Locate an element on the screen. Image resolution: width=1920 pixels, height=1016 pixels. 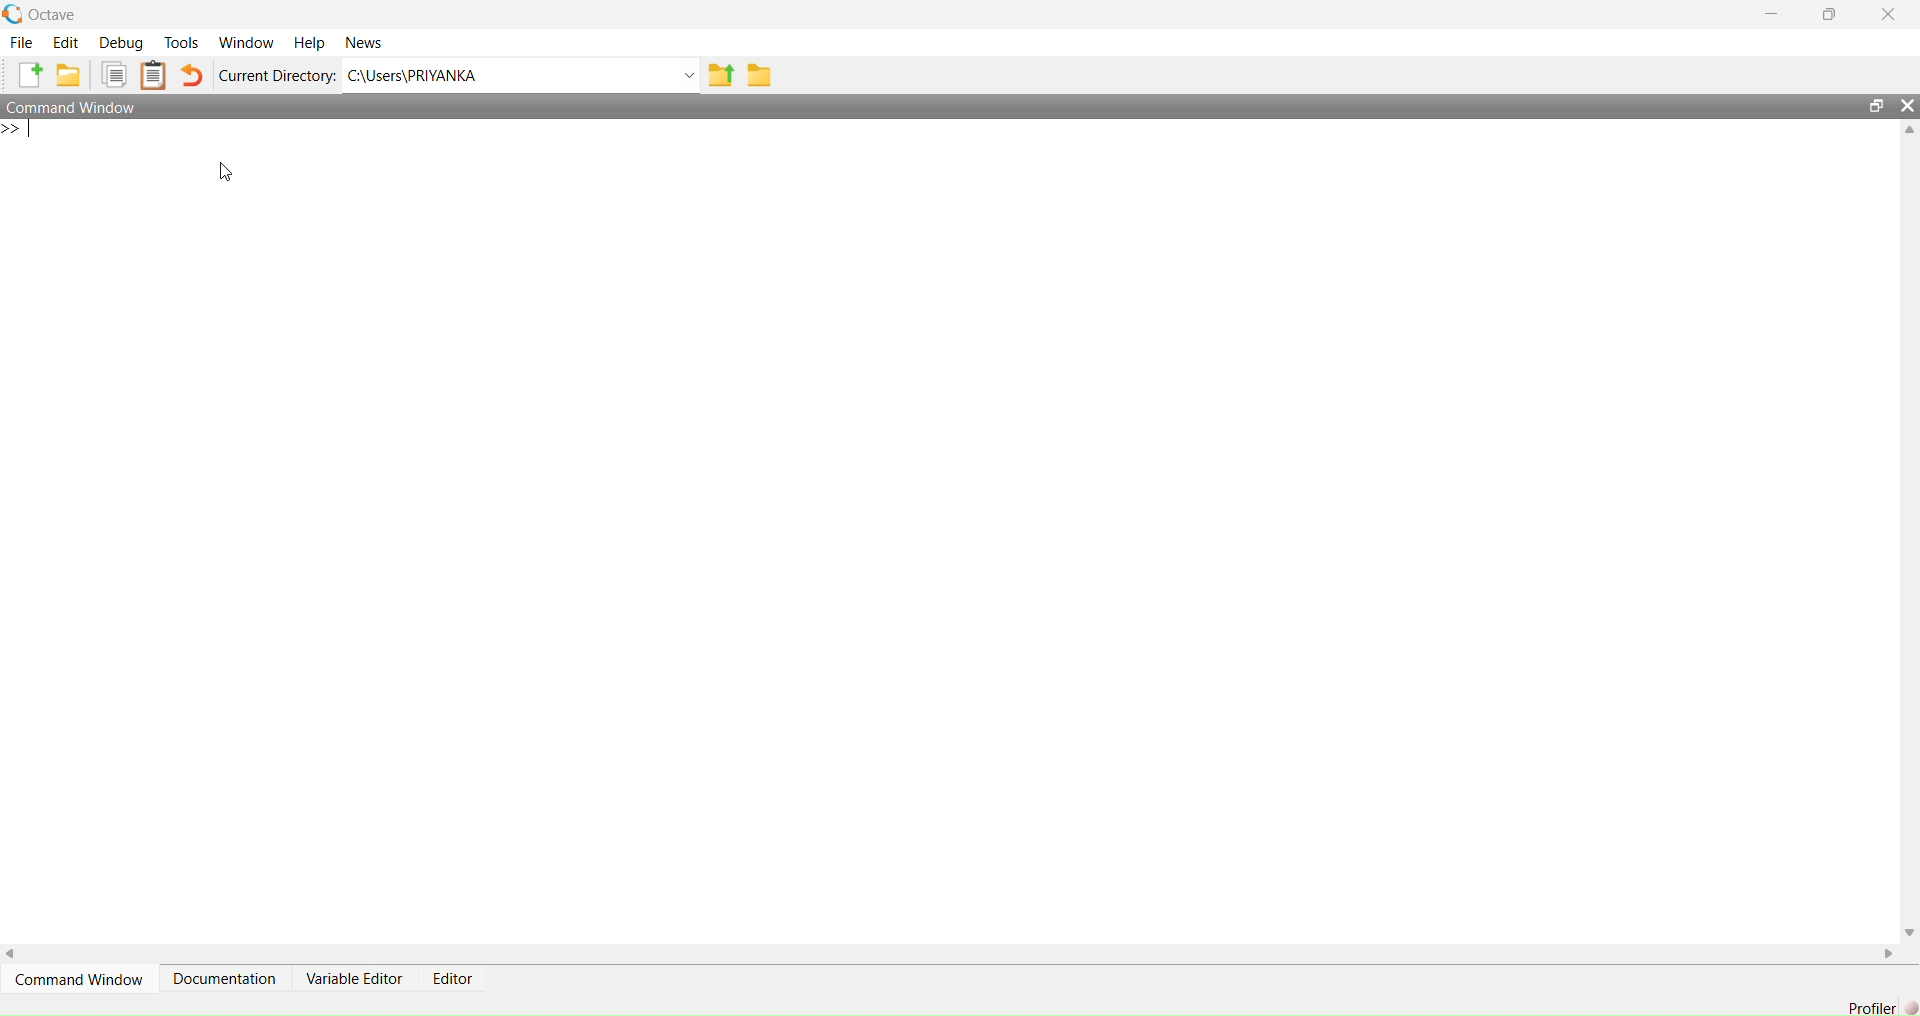
export is located at coordinates (722, 81).